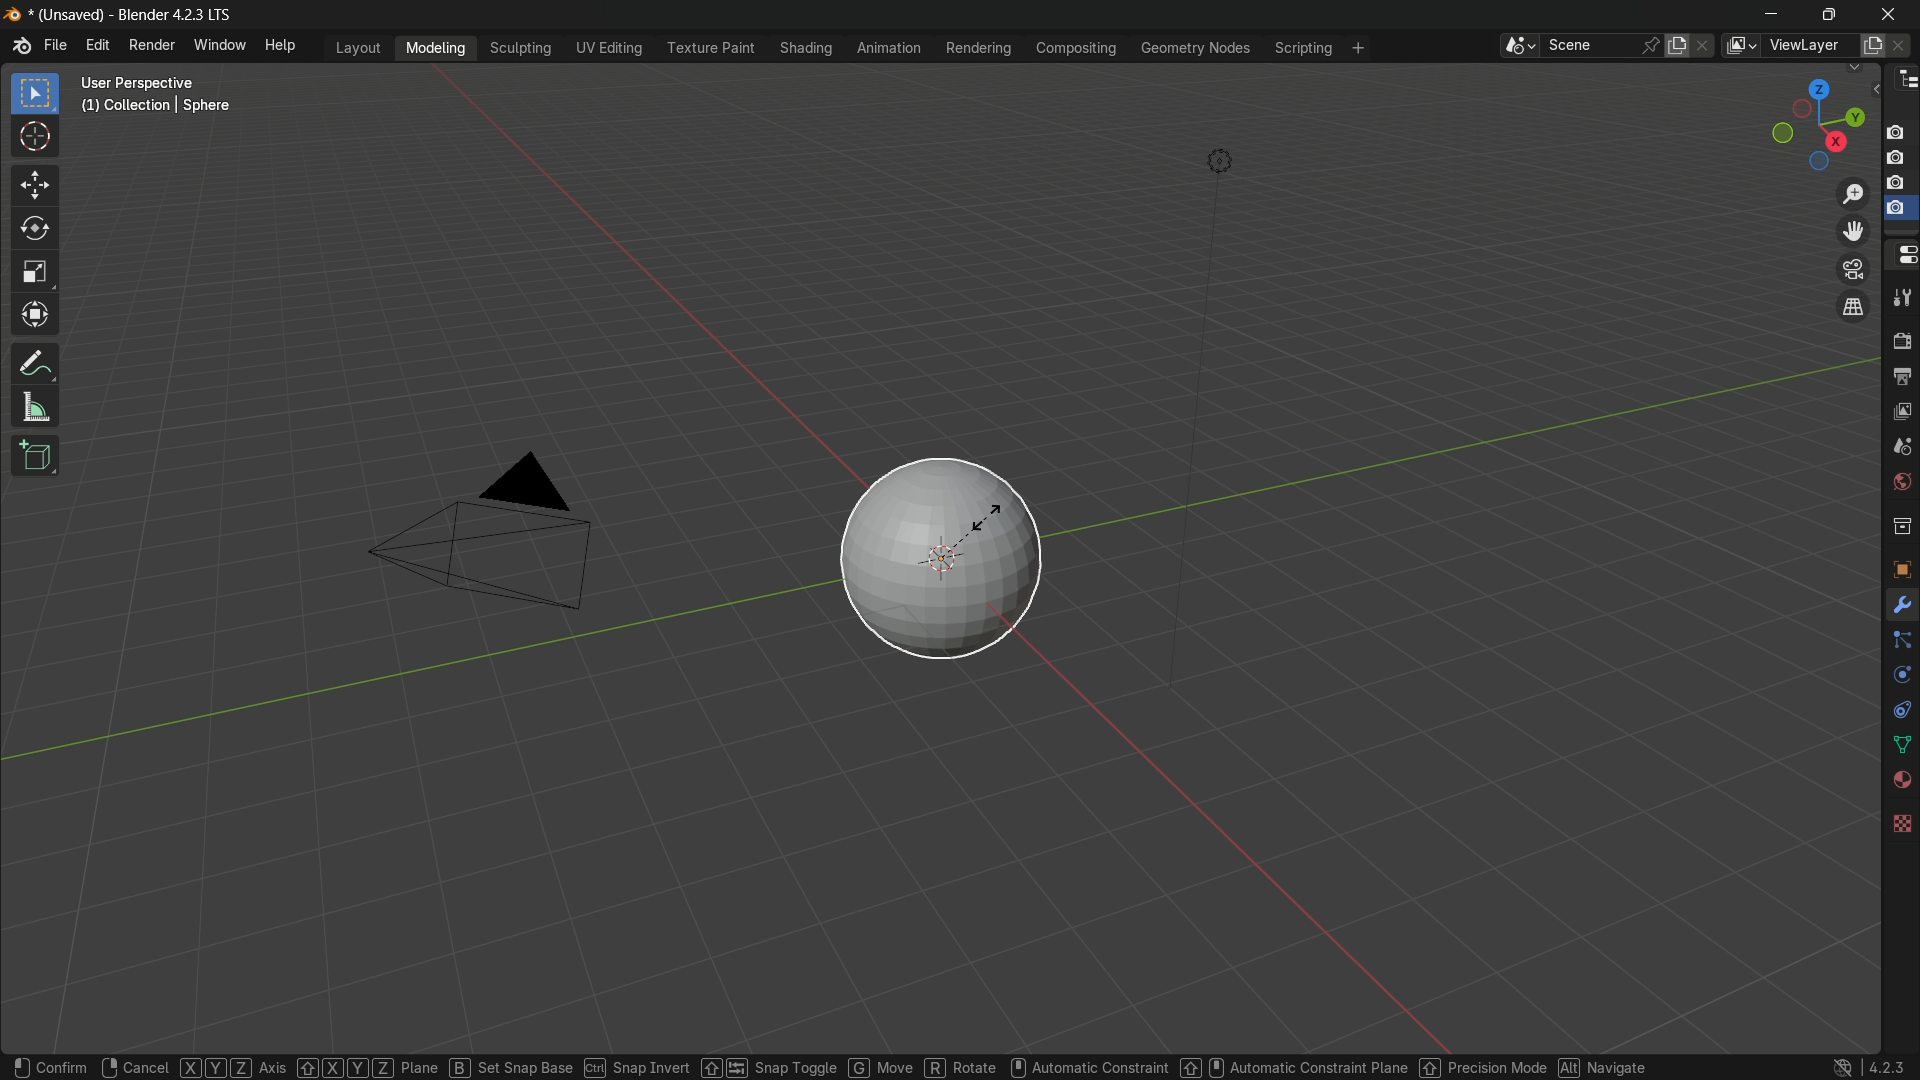 The width and height of the screenshot is (1920, 1080). Describe the element at coordinates (1901, 449) in the screenshot. I see `scenes` at that location.